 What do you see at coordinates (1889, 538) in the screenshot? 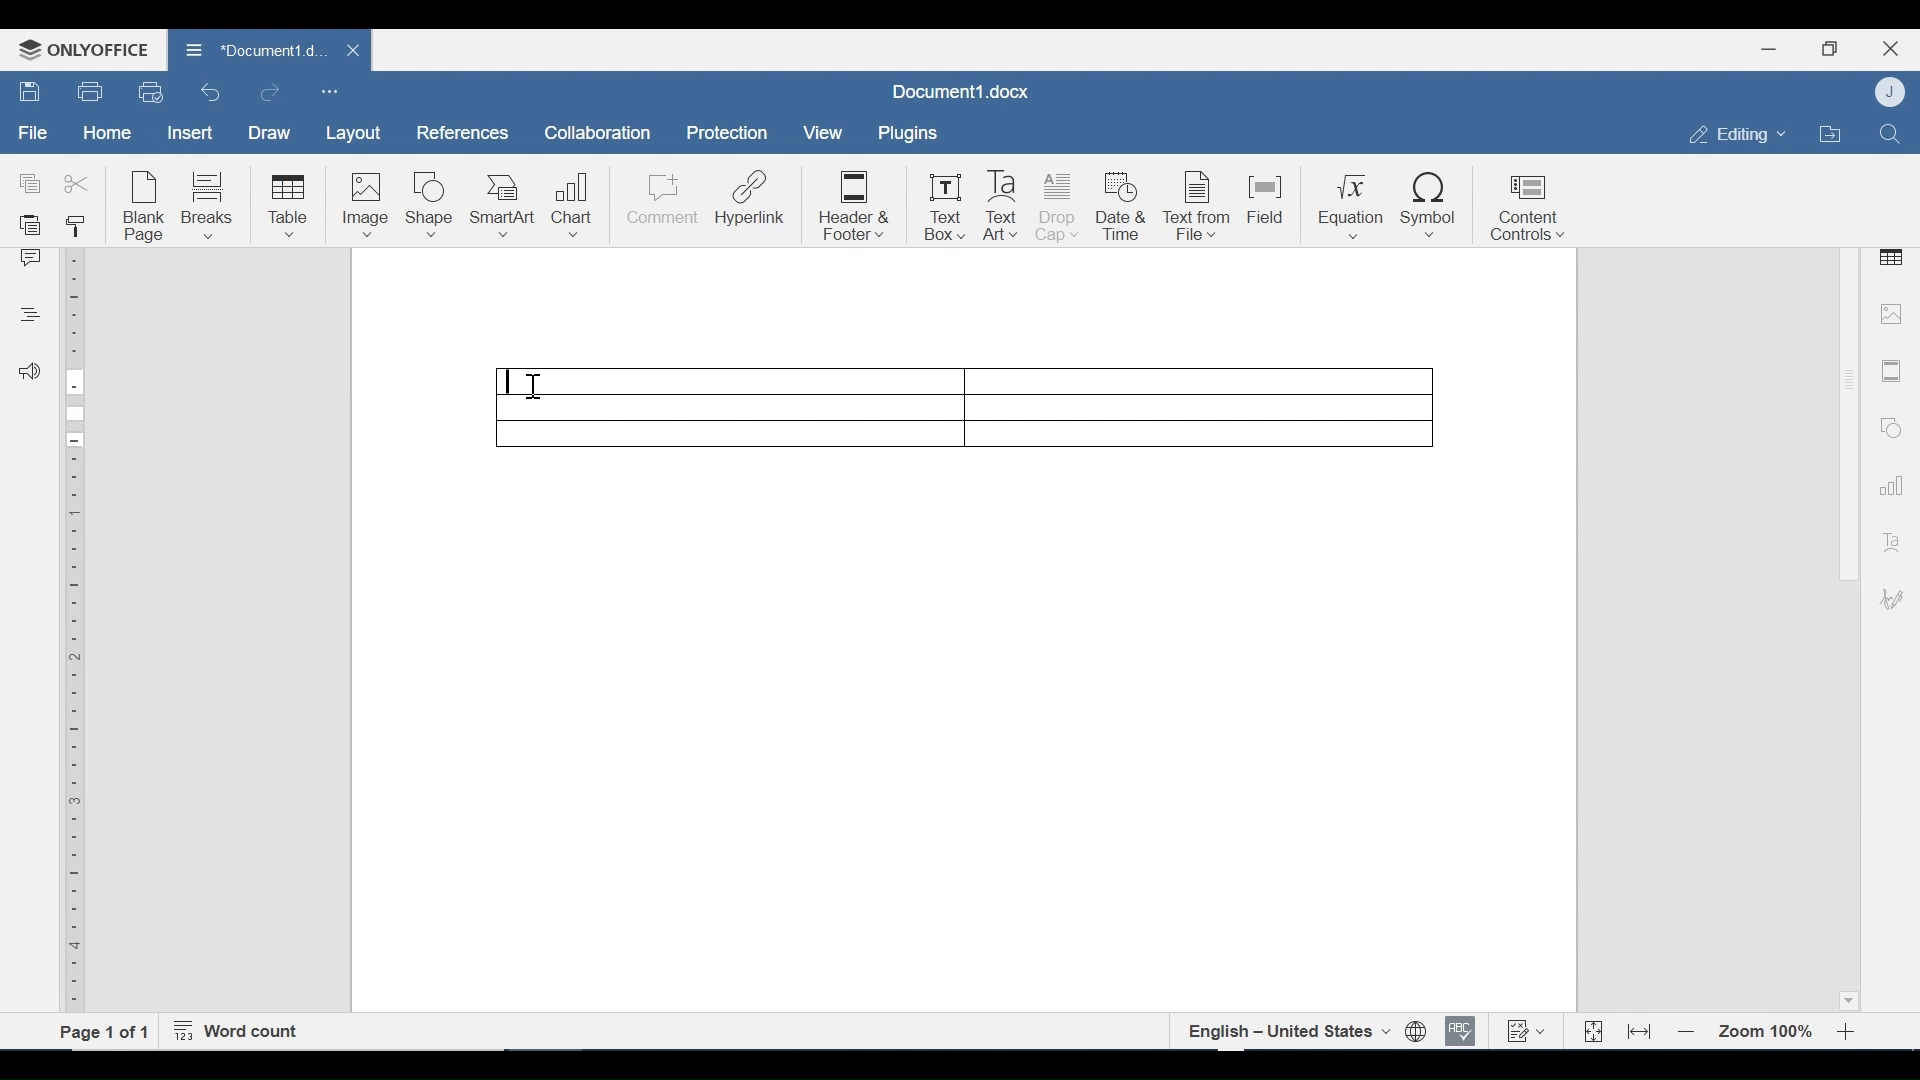
I see `Text Art` at bounding box center [1889, 538].